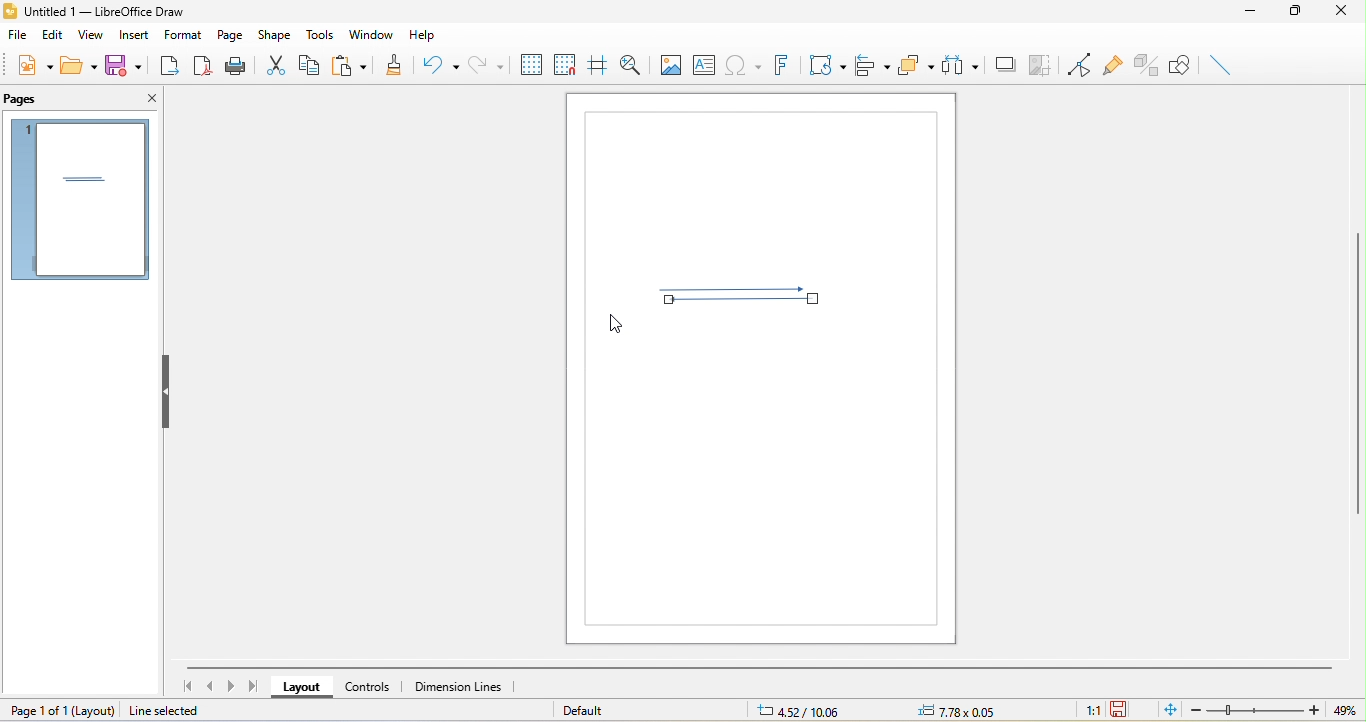  I want to click on undo, so click(441, 67).